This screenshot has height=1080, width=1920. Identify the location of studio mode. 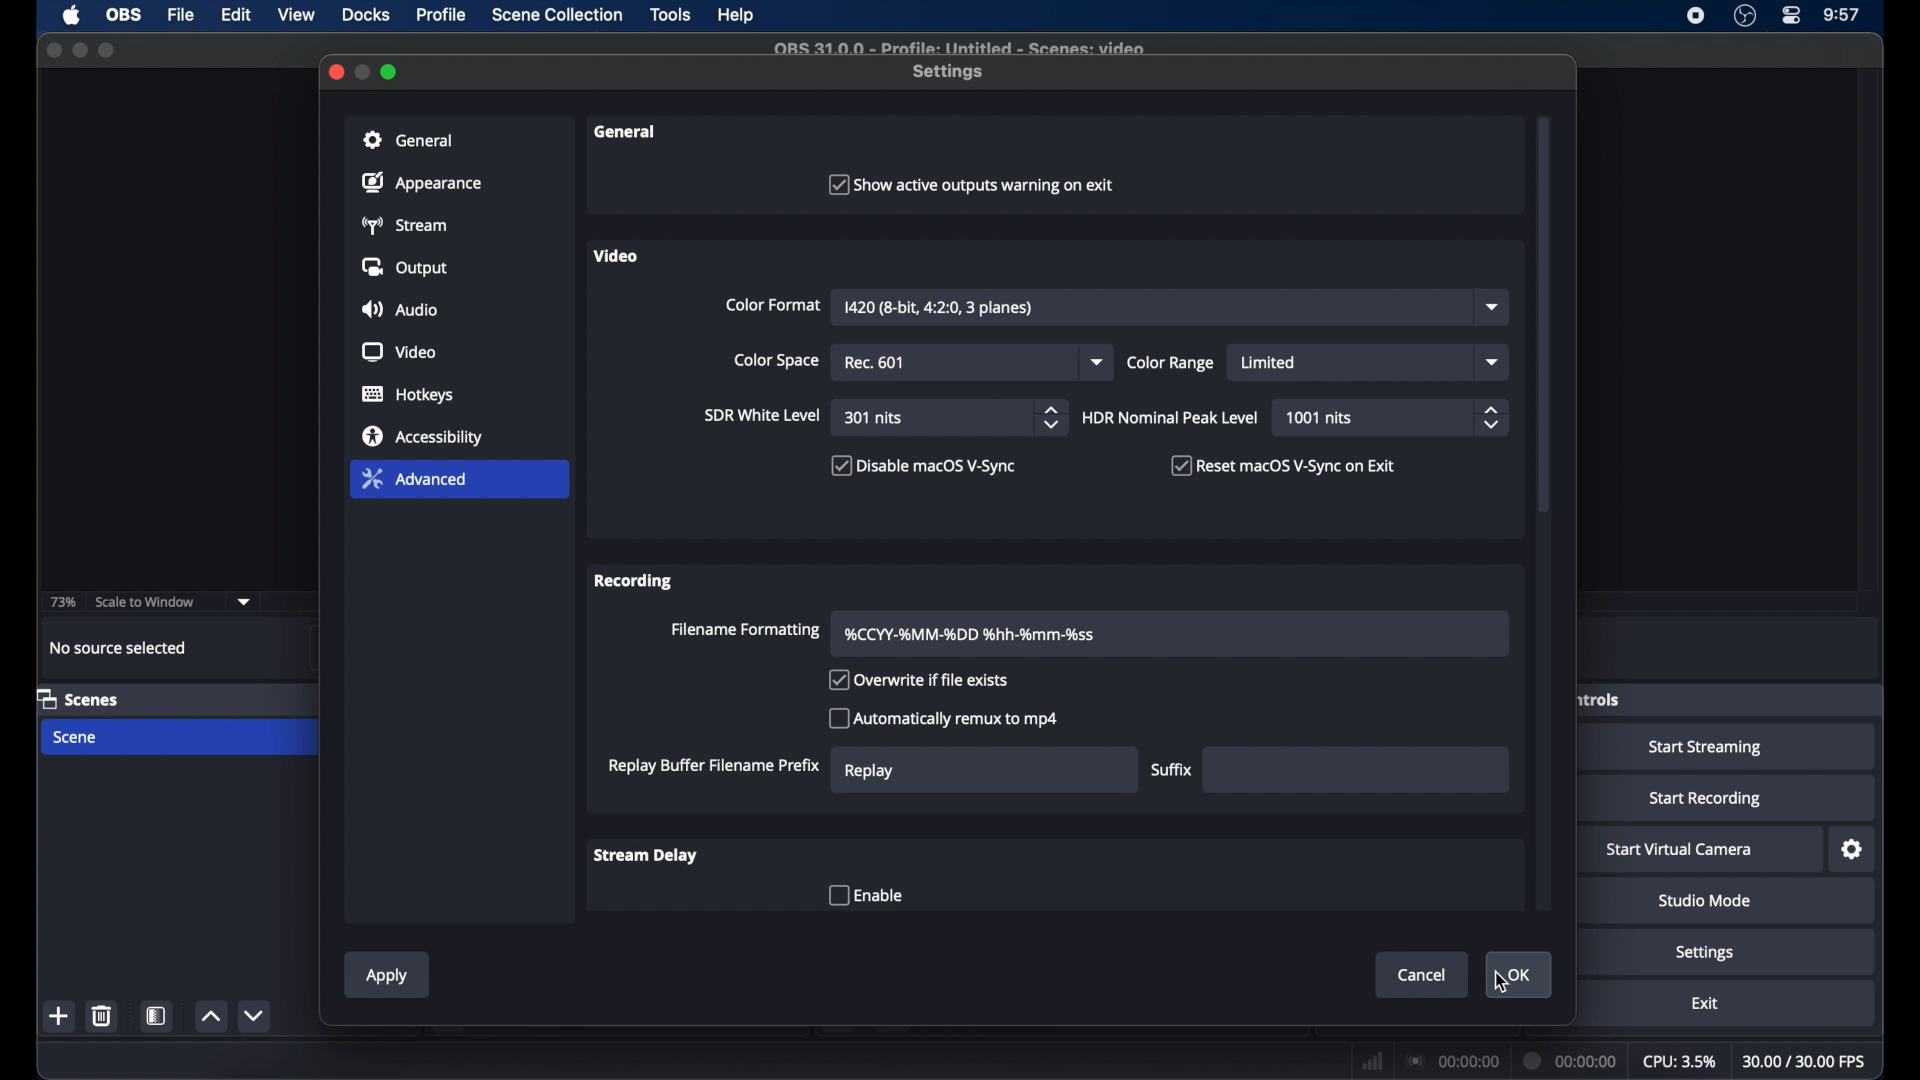
(1706, 901).